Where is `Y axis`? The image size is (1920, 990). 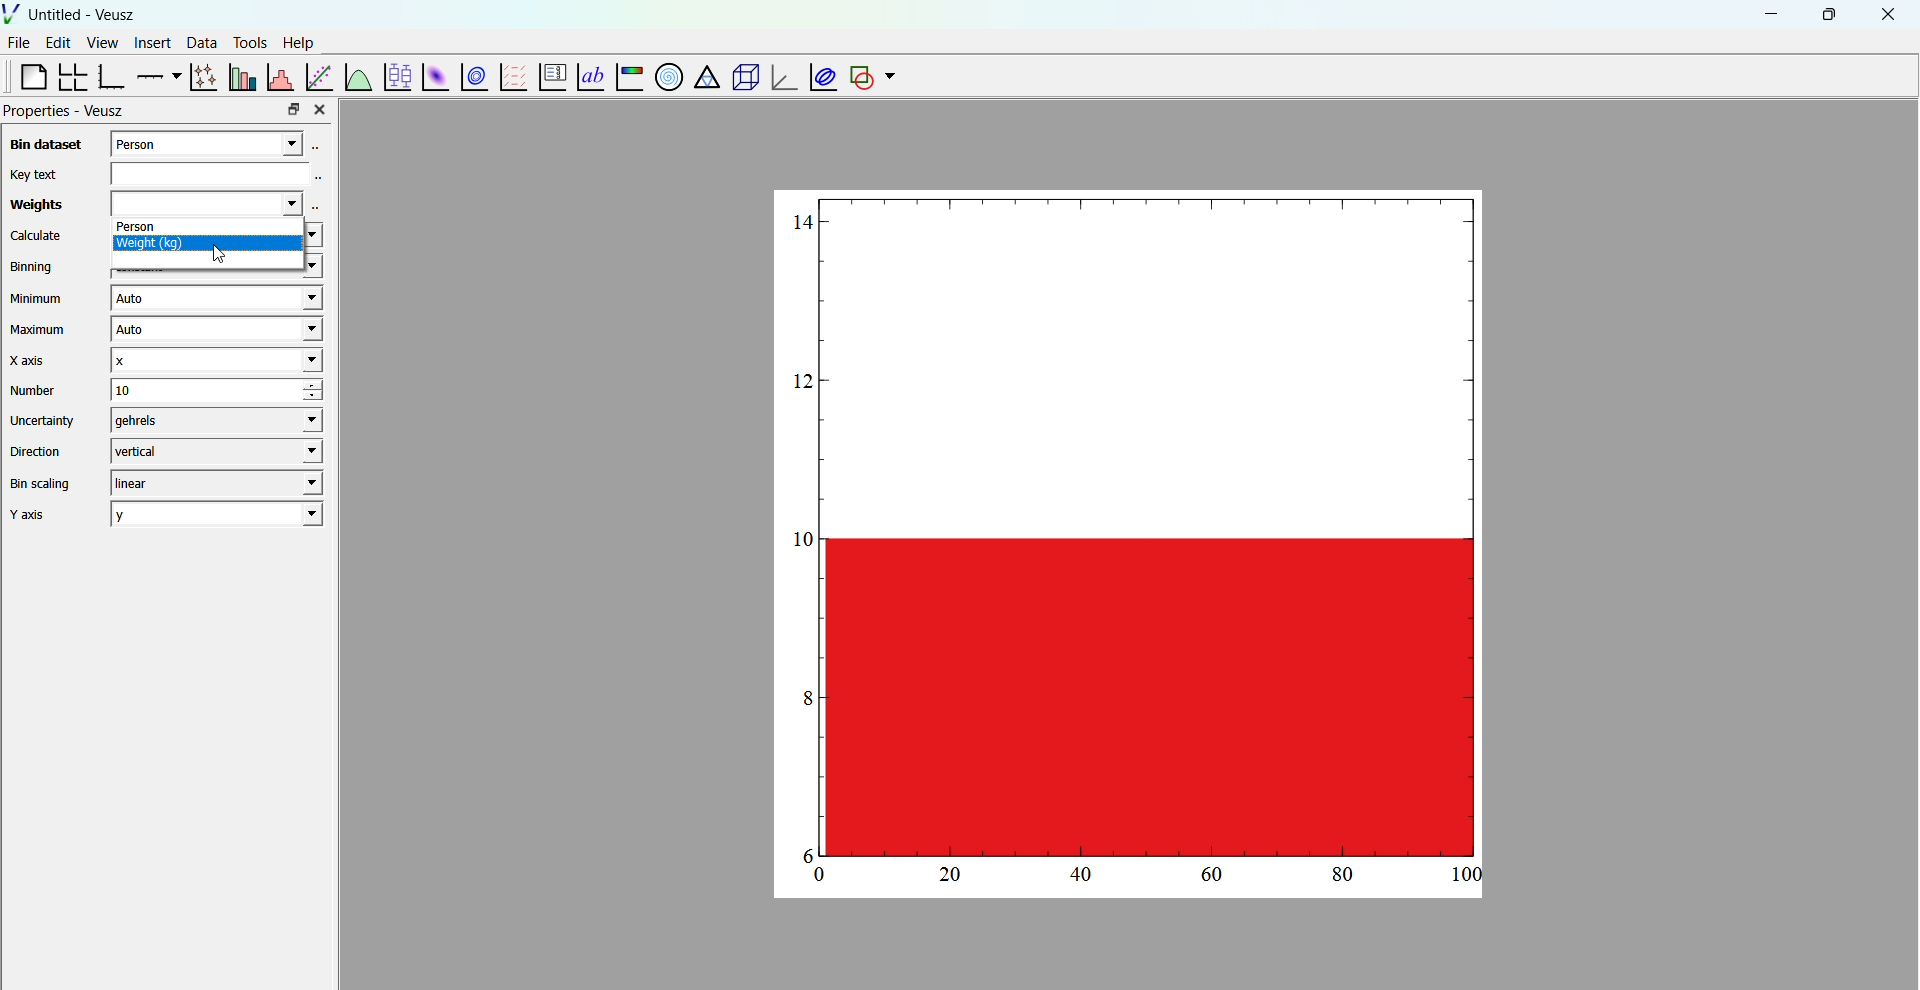
Y axis is located at coordinates (35, 515).